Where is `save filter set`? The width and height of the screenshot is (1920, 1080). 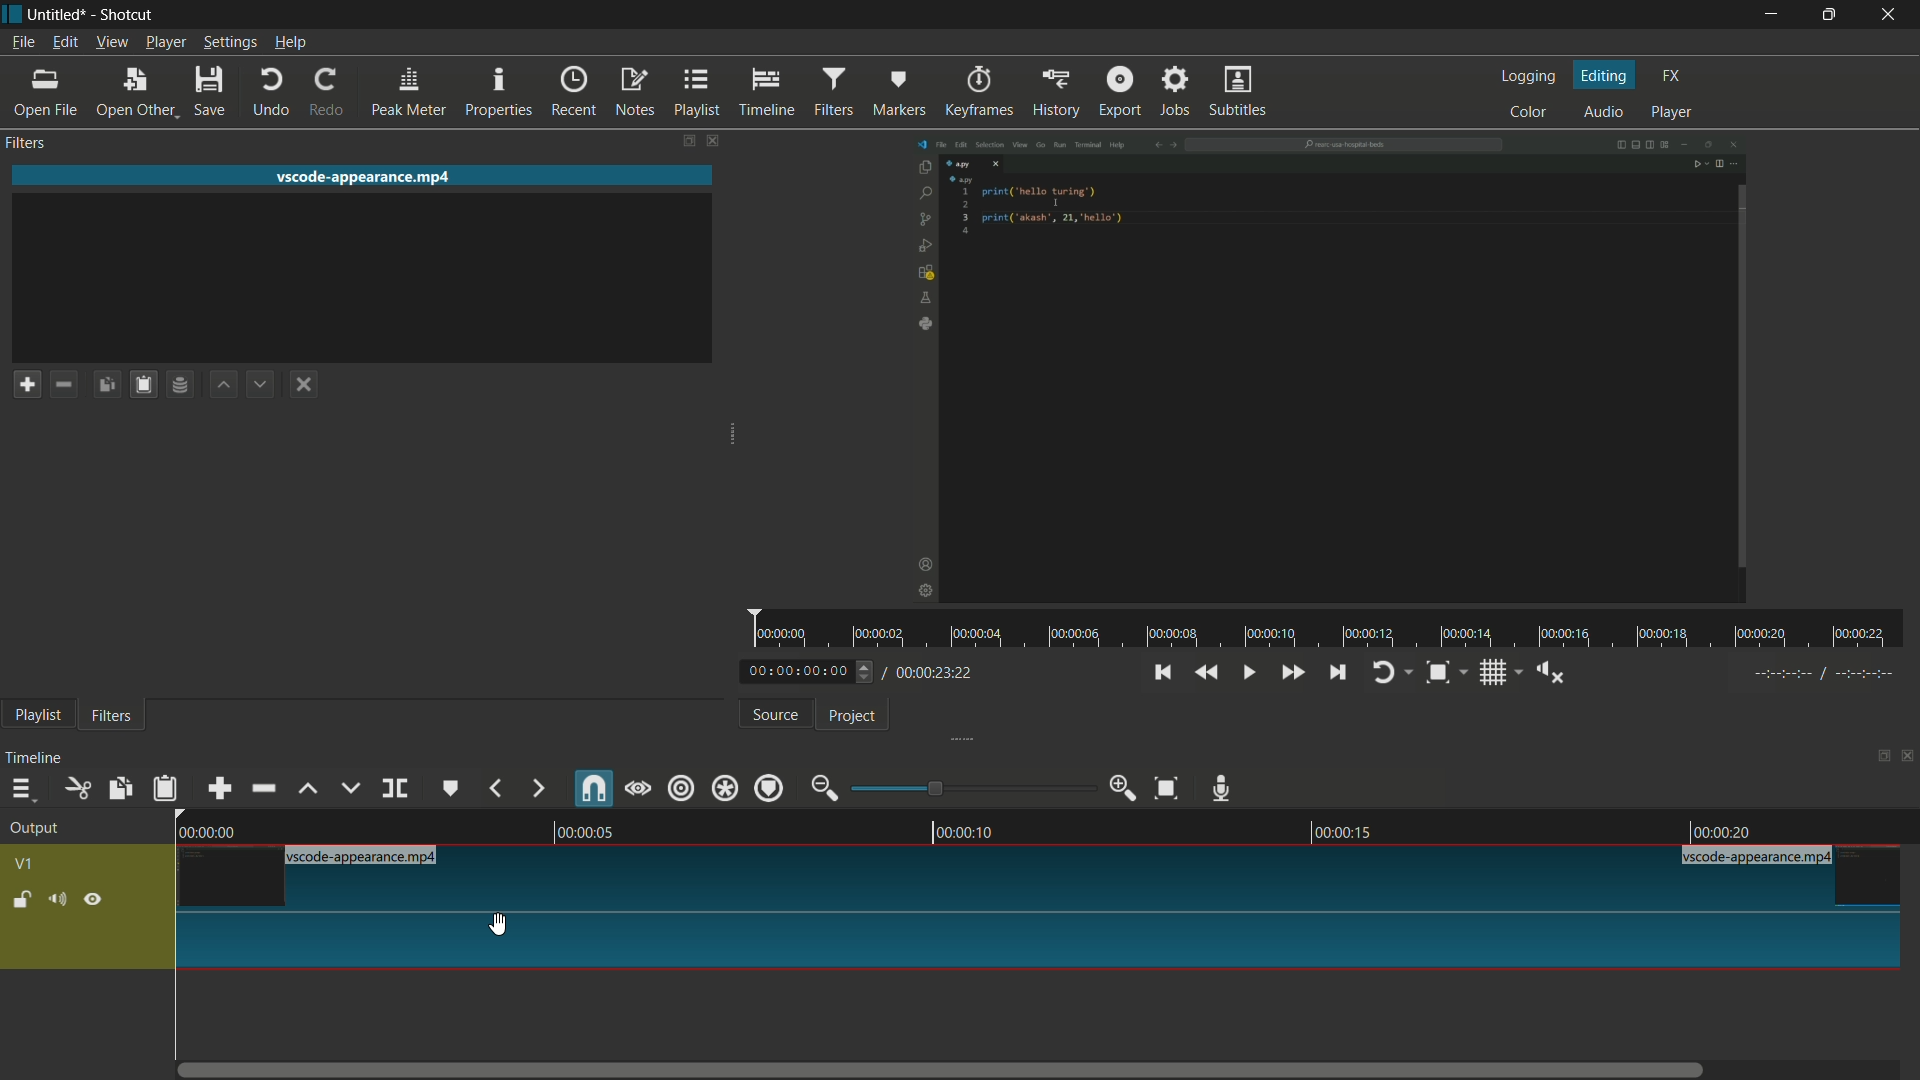
save filter set is located at coordinates (179, 386).